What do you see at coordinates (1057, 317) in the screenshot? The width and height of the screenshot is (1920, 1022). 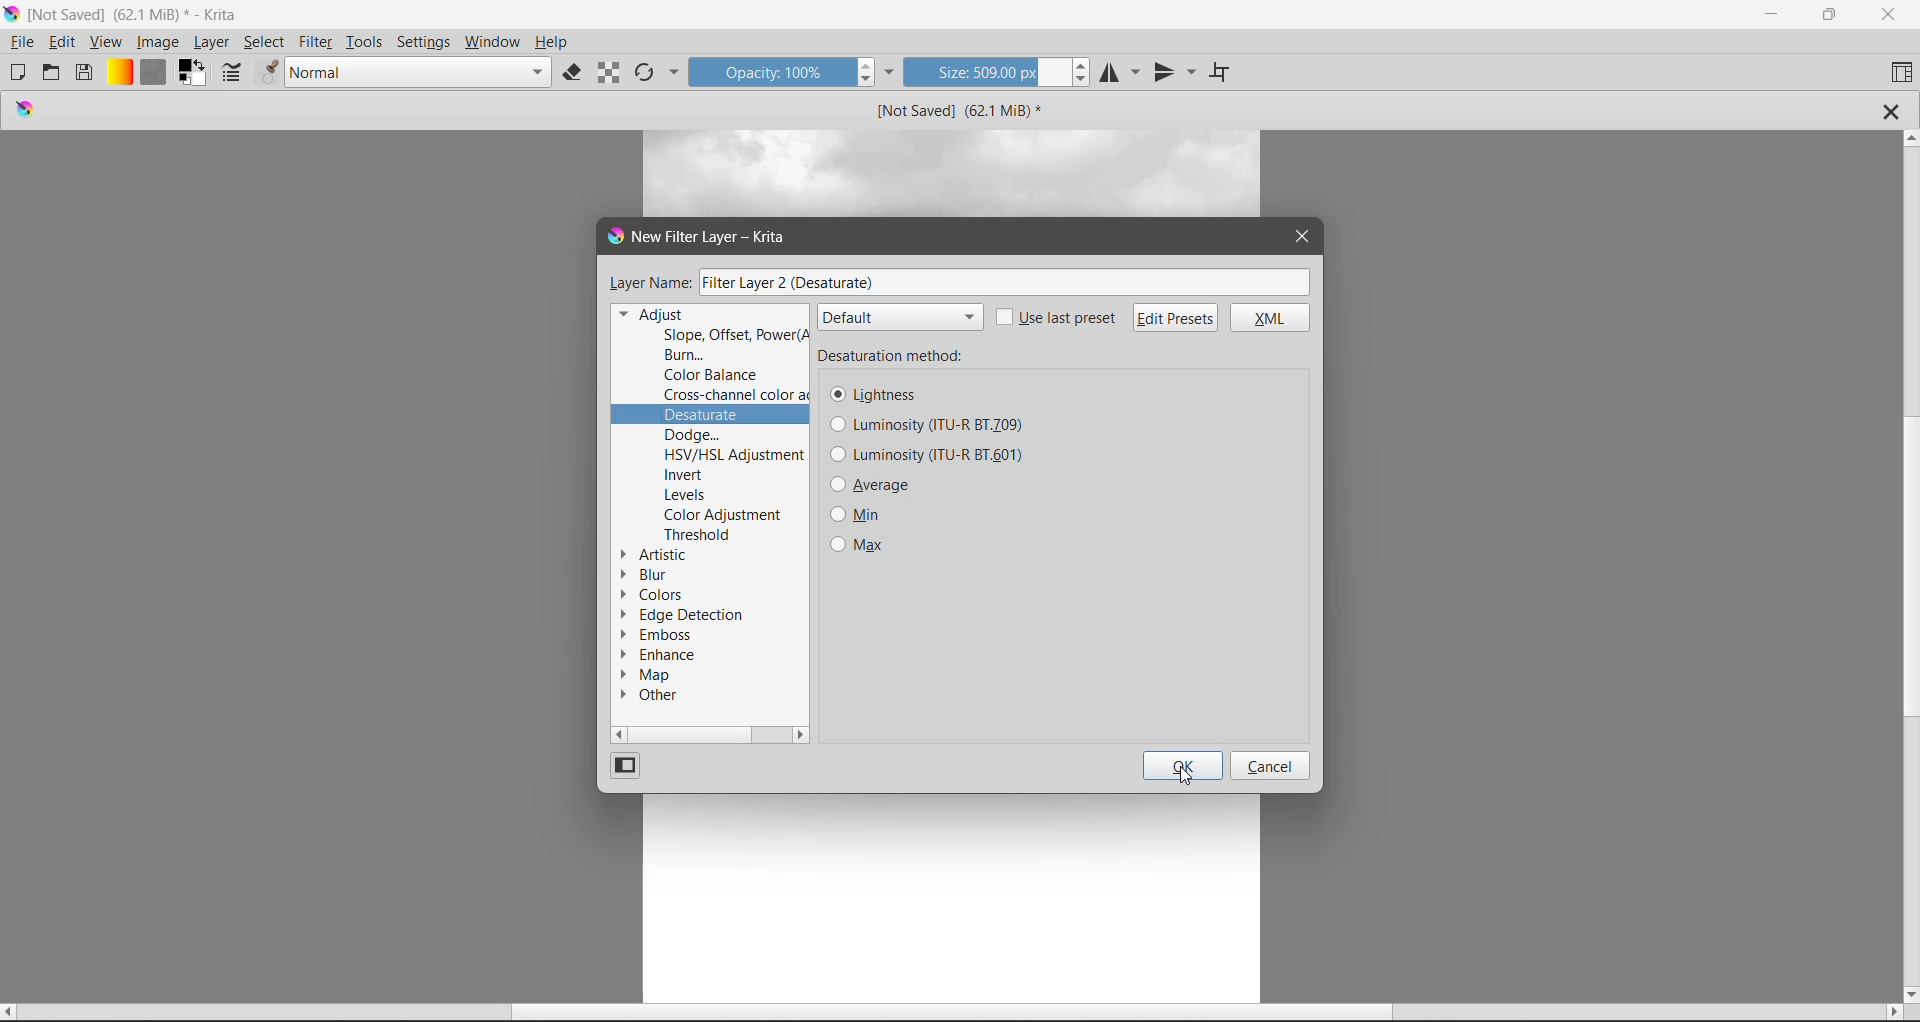 I see `Use last preset - click to enable/disable` at bounding box center [1057, 317].